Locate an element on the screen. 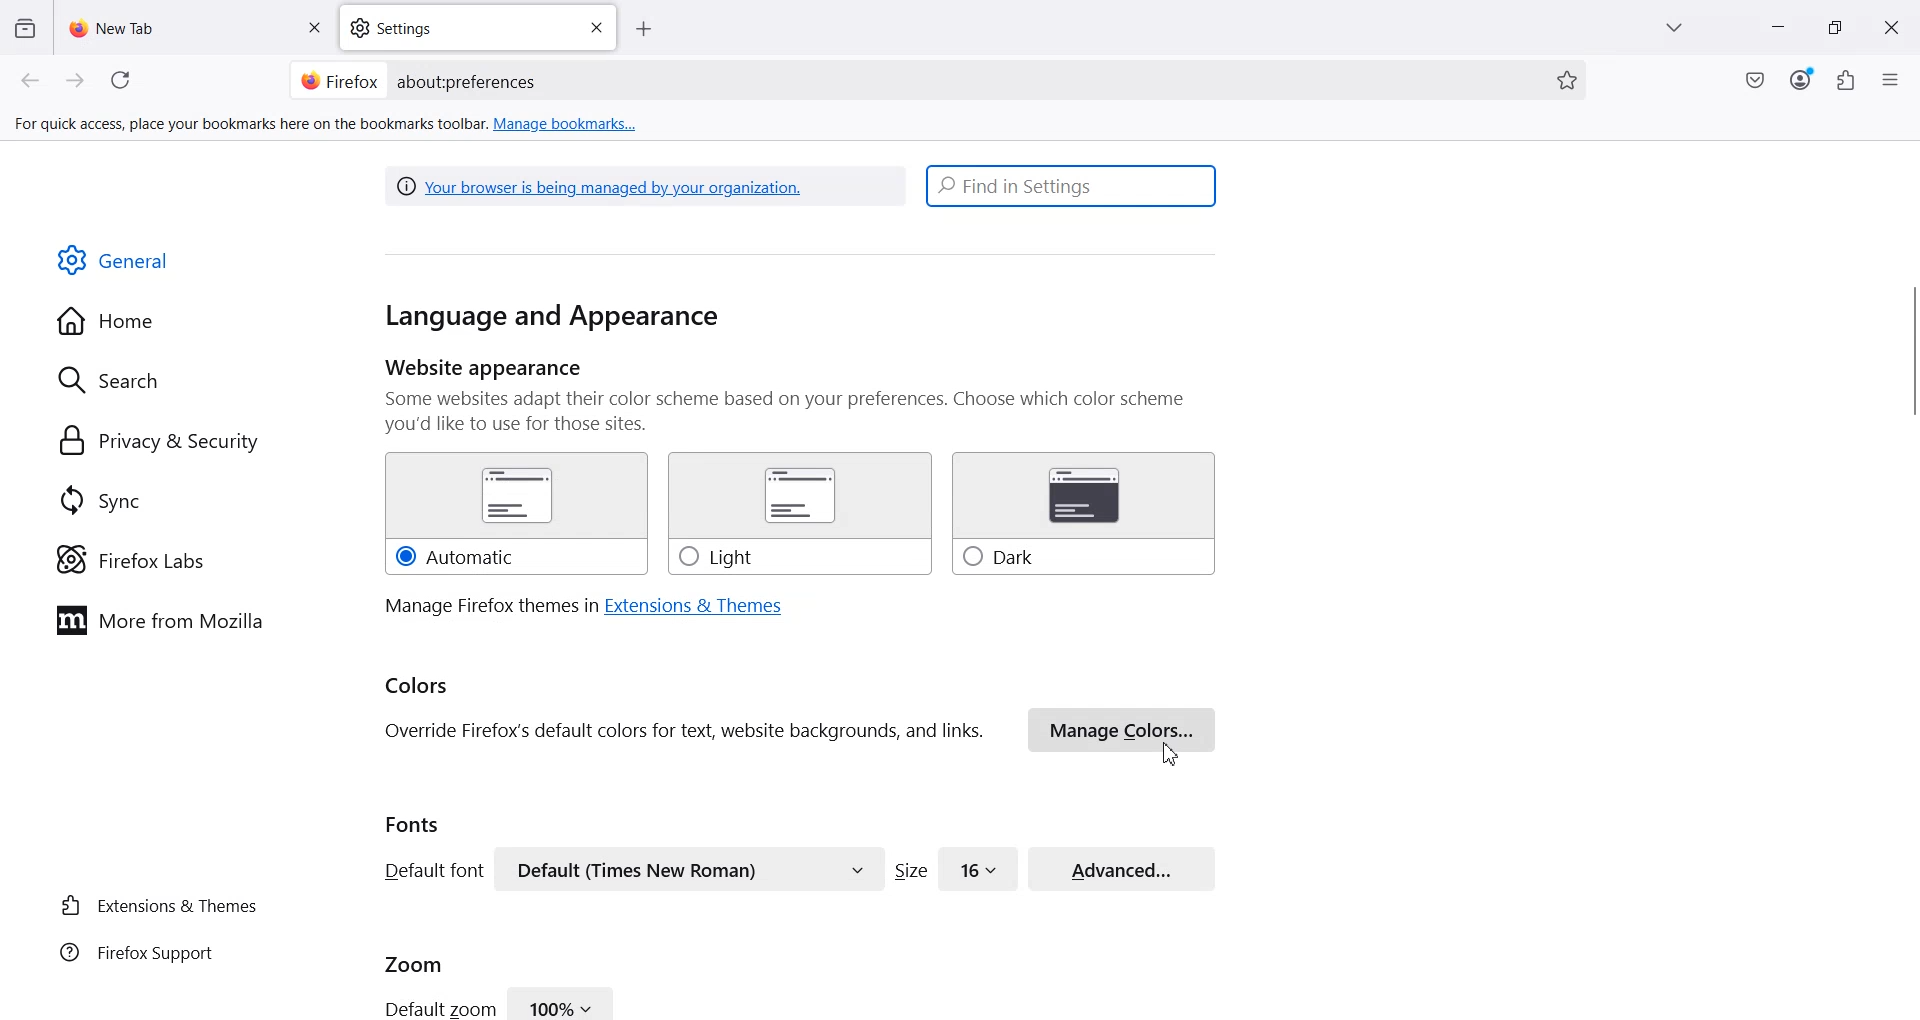  Manage Firefox themes in Extensions & Themes is located at coordinates (583, 606).